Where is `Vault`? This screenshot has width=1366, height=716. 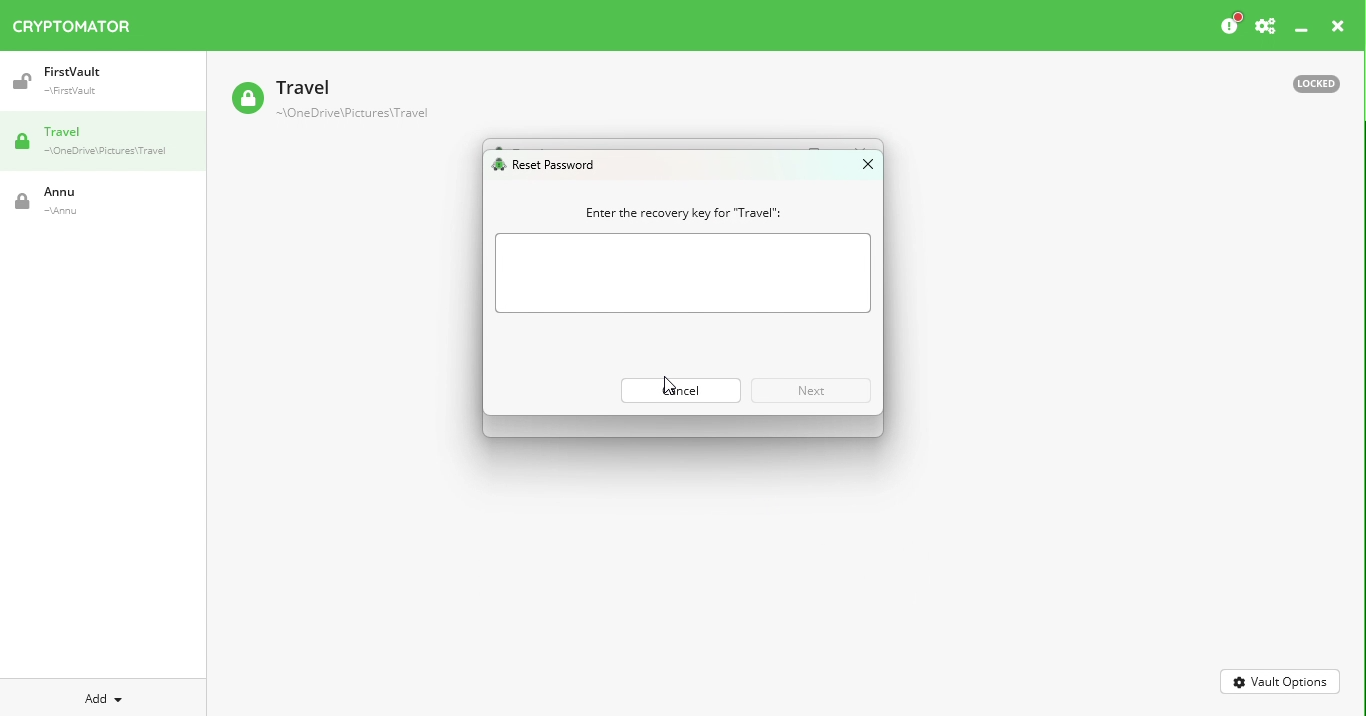
Vault is located at coordinates (93, 81).